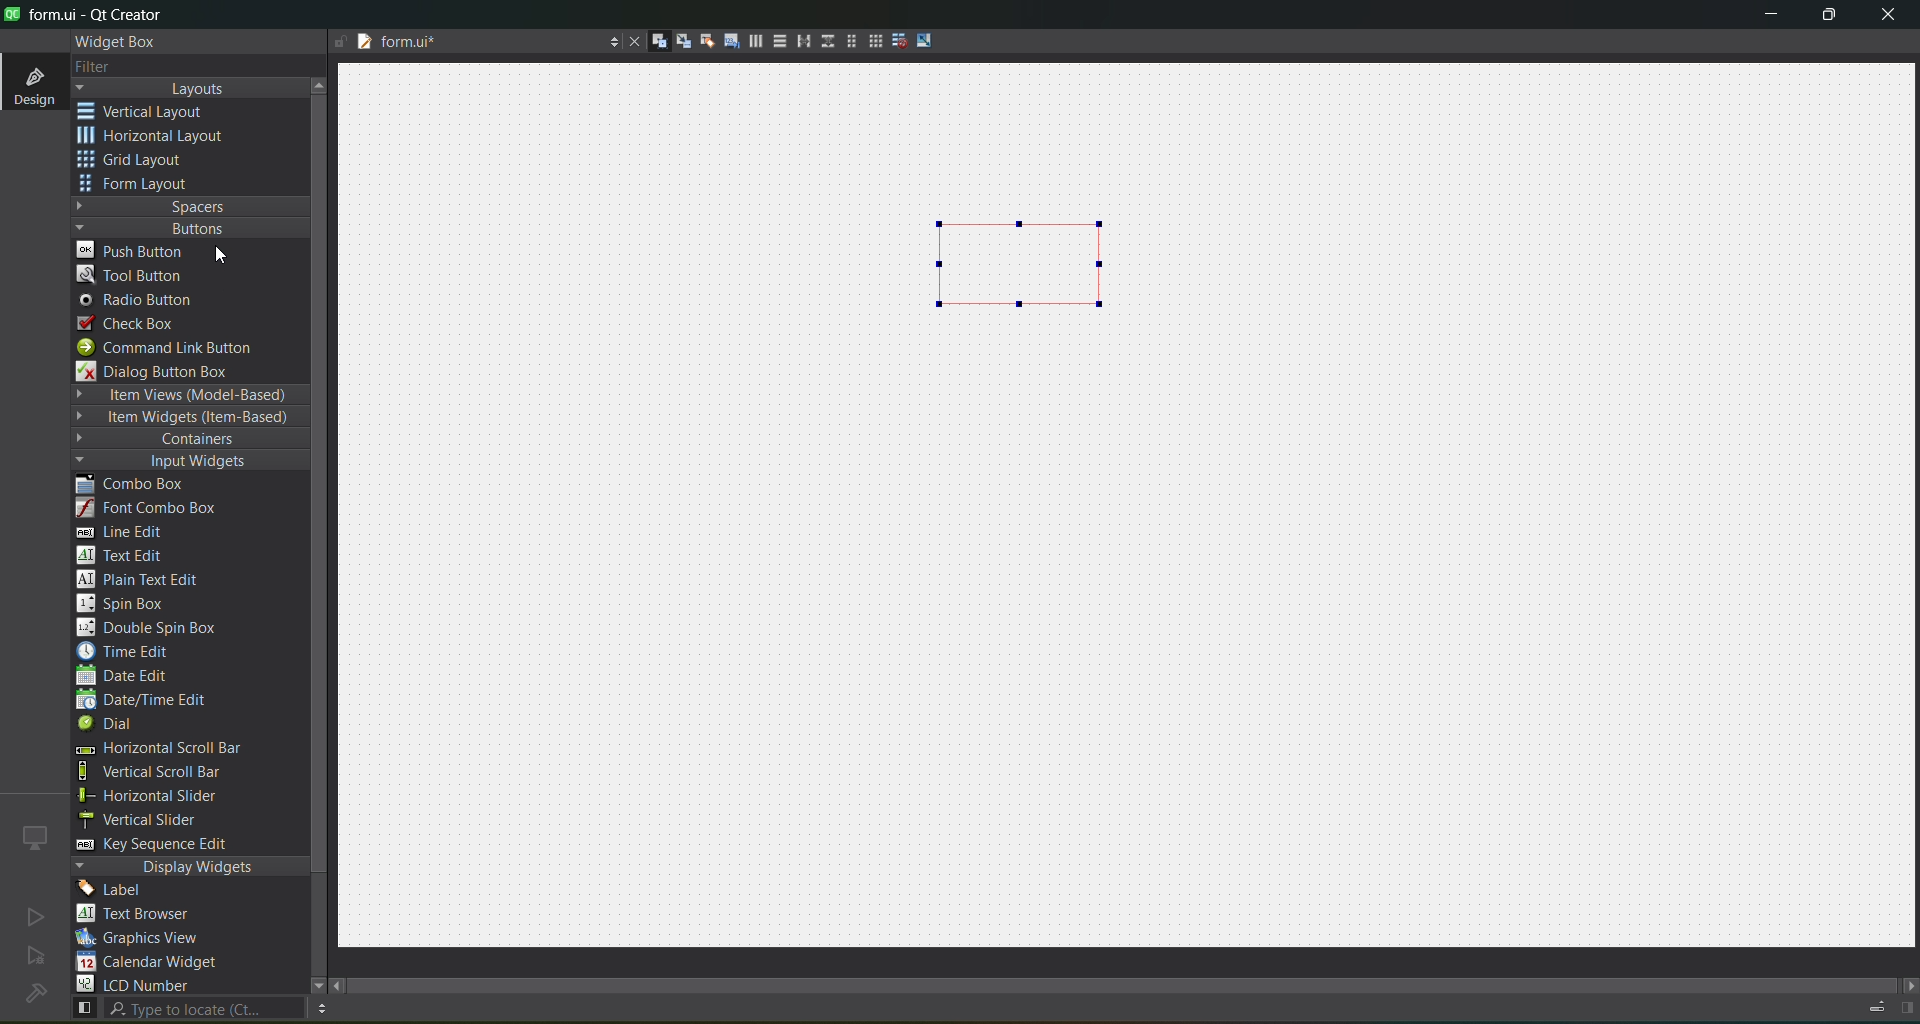 The width and height of the screenshot is (1920, 1024). Describe the element at coordinates (157, 750) in the screenshot. I see `horizontal scroll bar` at that location.